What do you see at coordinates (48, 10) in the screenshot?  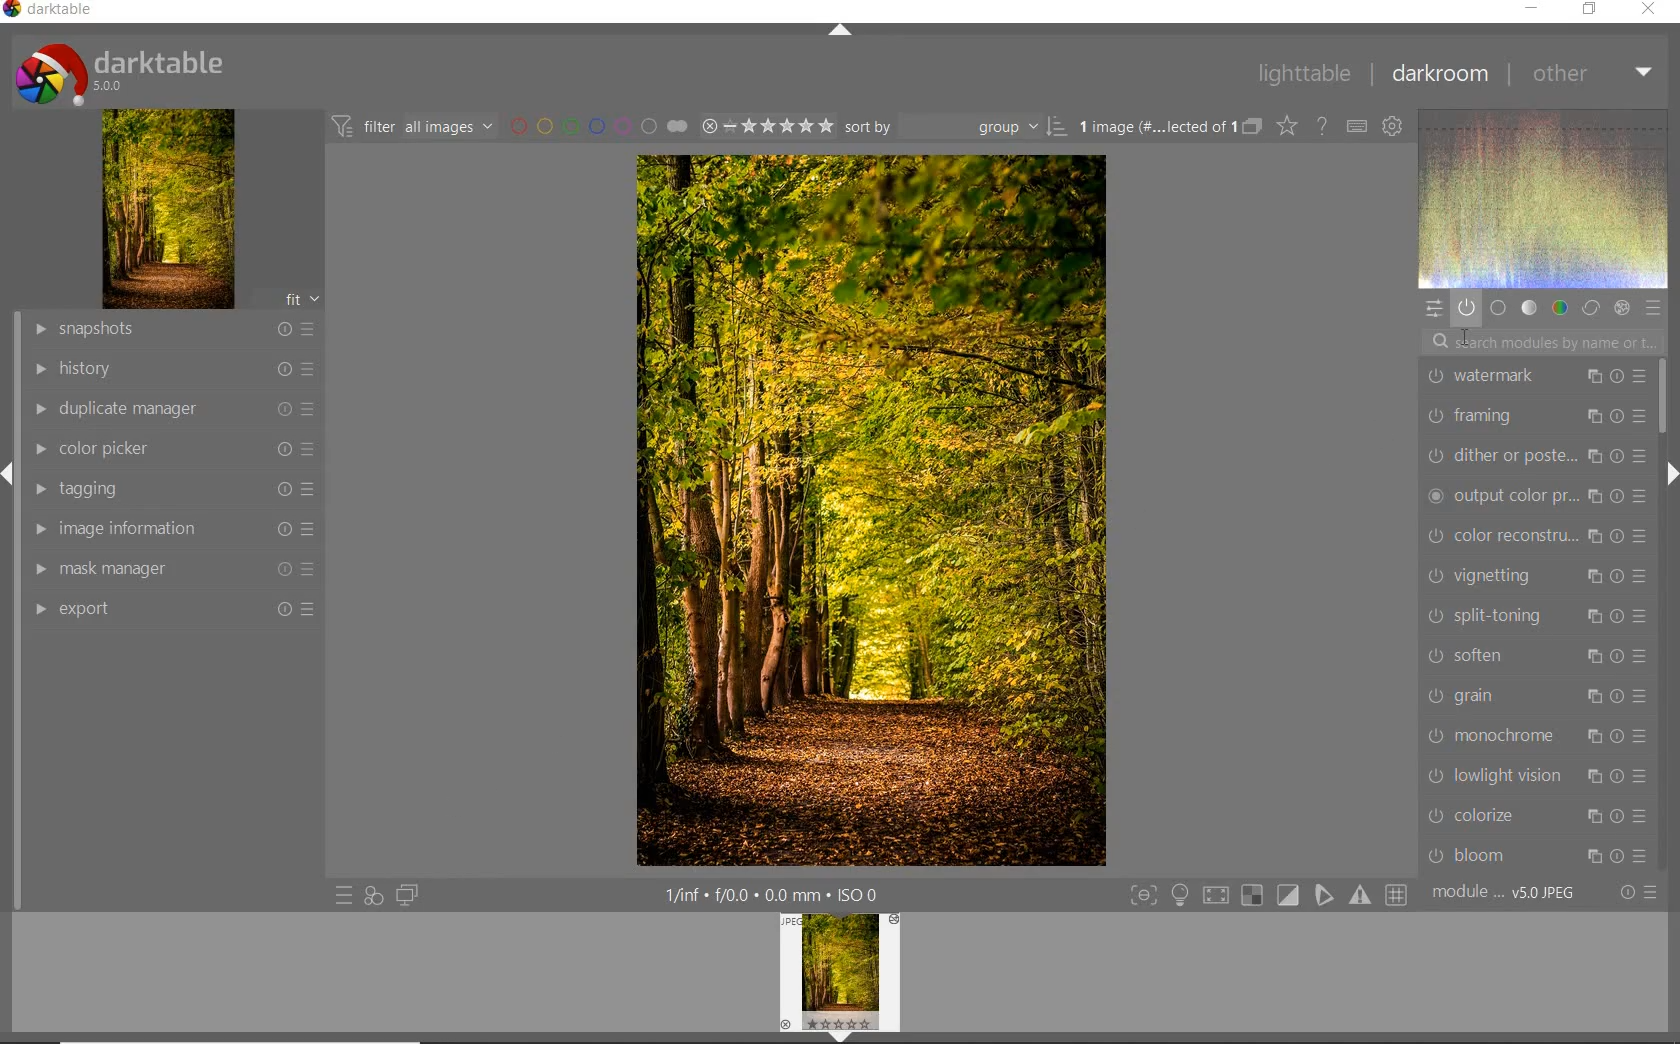 I see `system name` at bounding box center [48, 10].